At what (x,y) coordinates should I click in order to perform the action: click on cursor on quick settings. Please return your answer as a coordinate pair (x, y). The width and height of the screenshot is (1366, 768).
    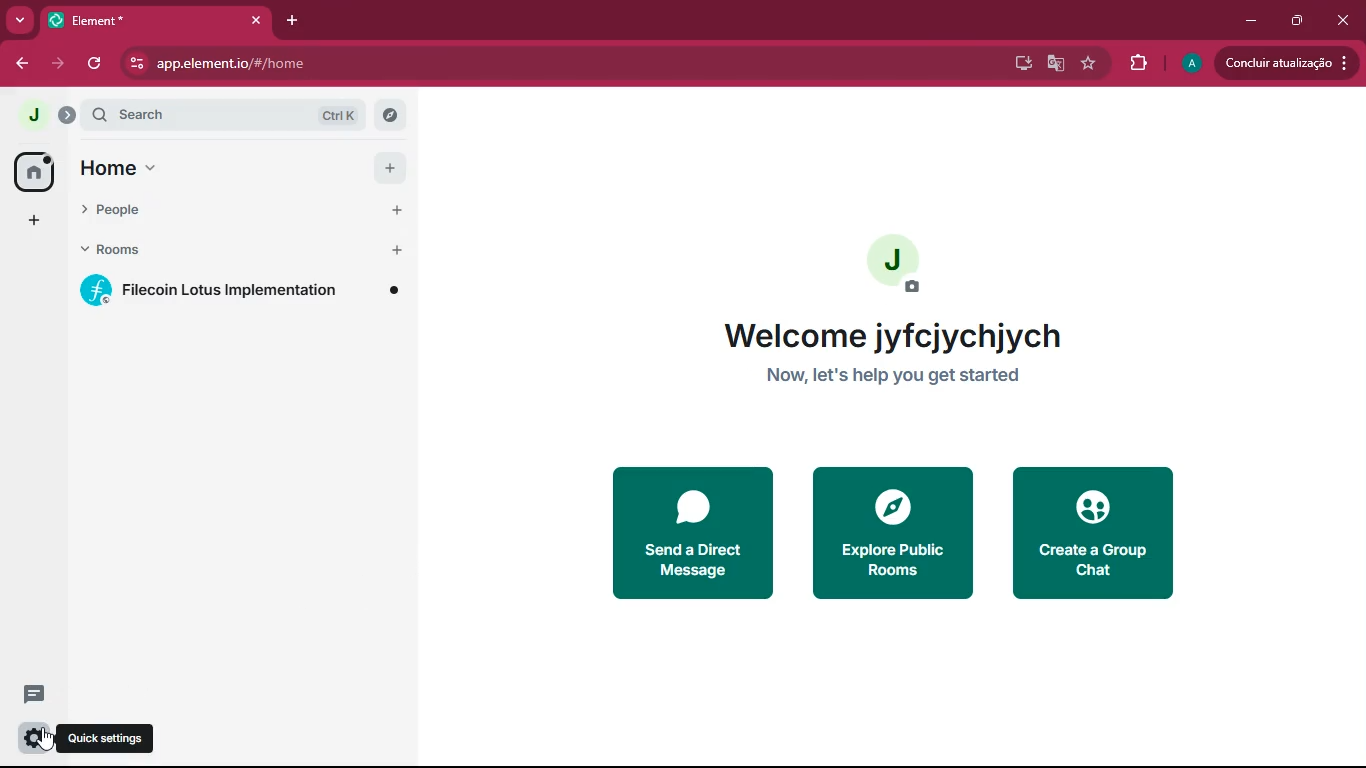
    Looking at the image, I should click on (49, 738).